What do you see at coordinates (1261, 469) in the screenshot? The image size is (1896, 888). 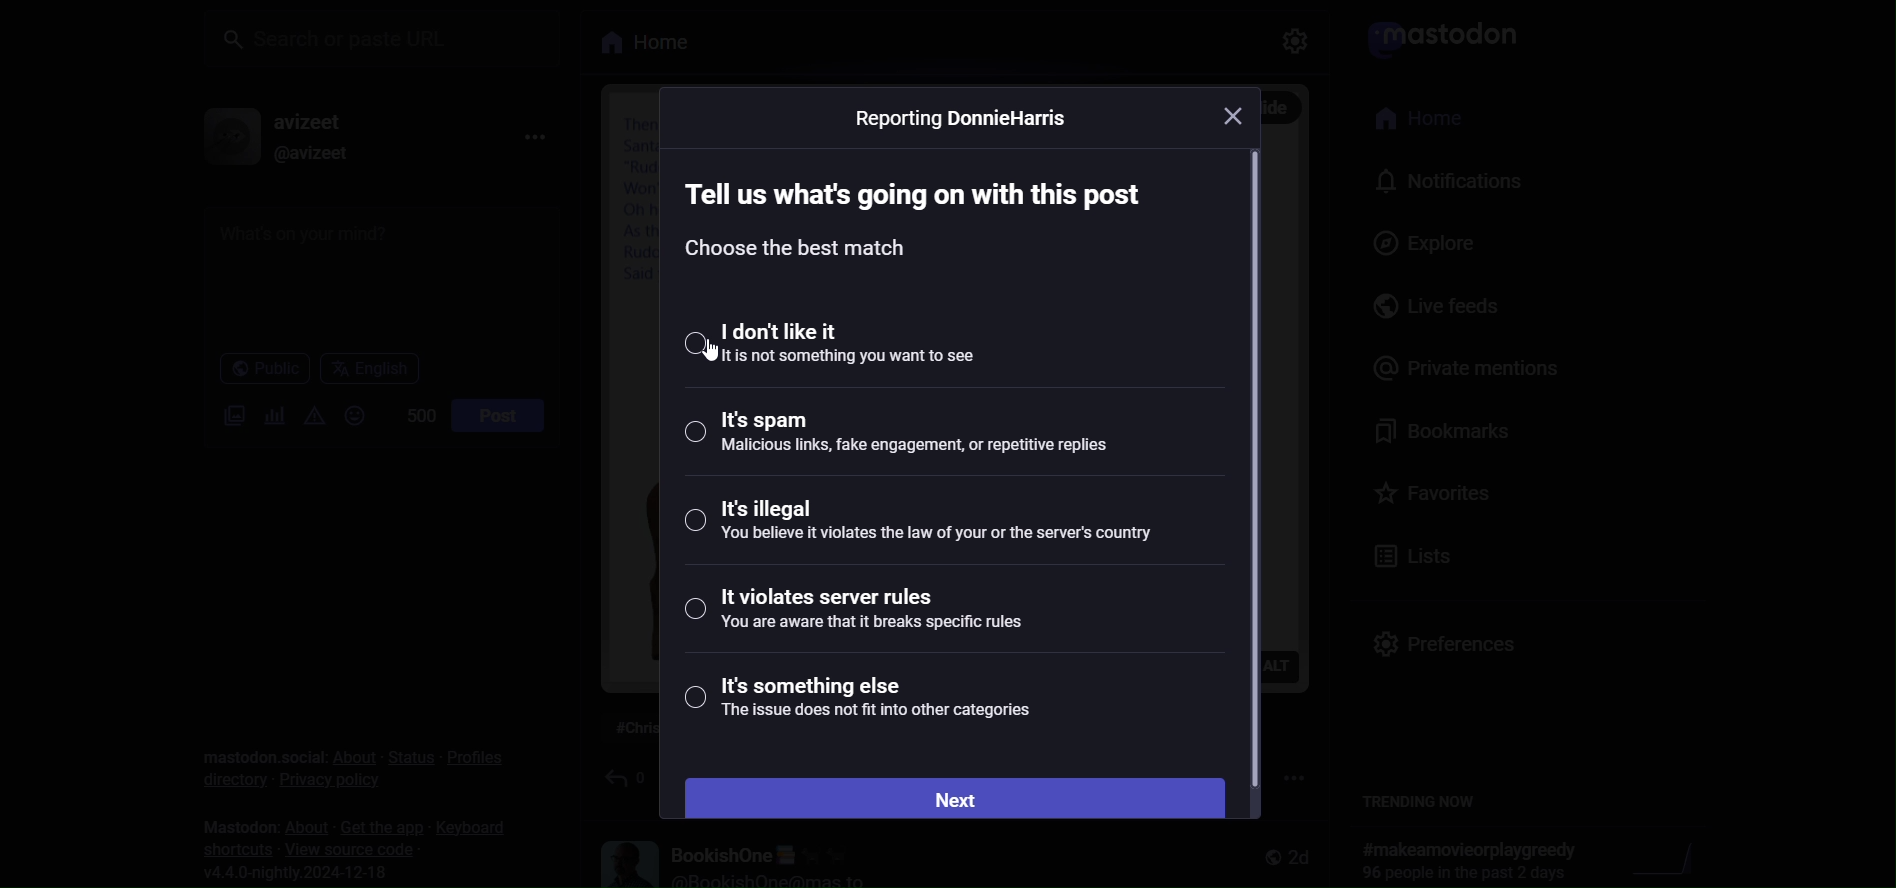 I see `scroll bar` at bounding box center [1261, 469].